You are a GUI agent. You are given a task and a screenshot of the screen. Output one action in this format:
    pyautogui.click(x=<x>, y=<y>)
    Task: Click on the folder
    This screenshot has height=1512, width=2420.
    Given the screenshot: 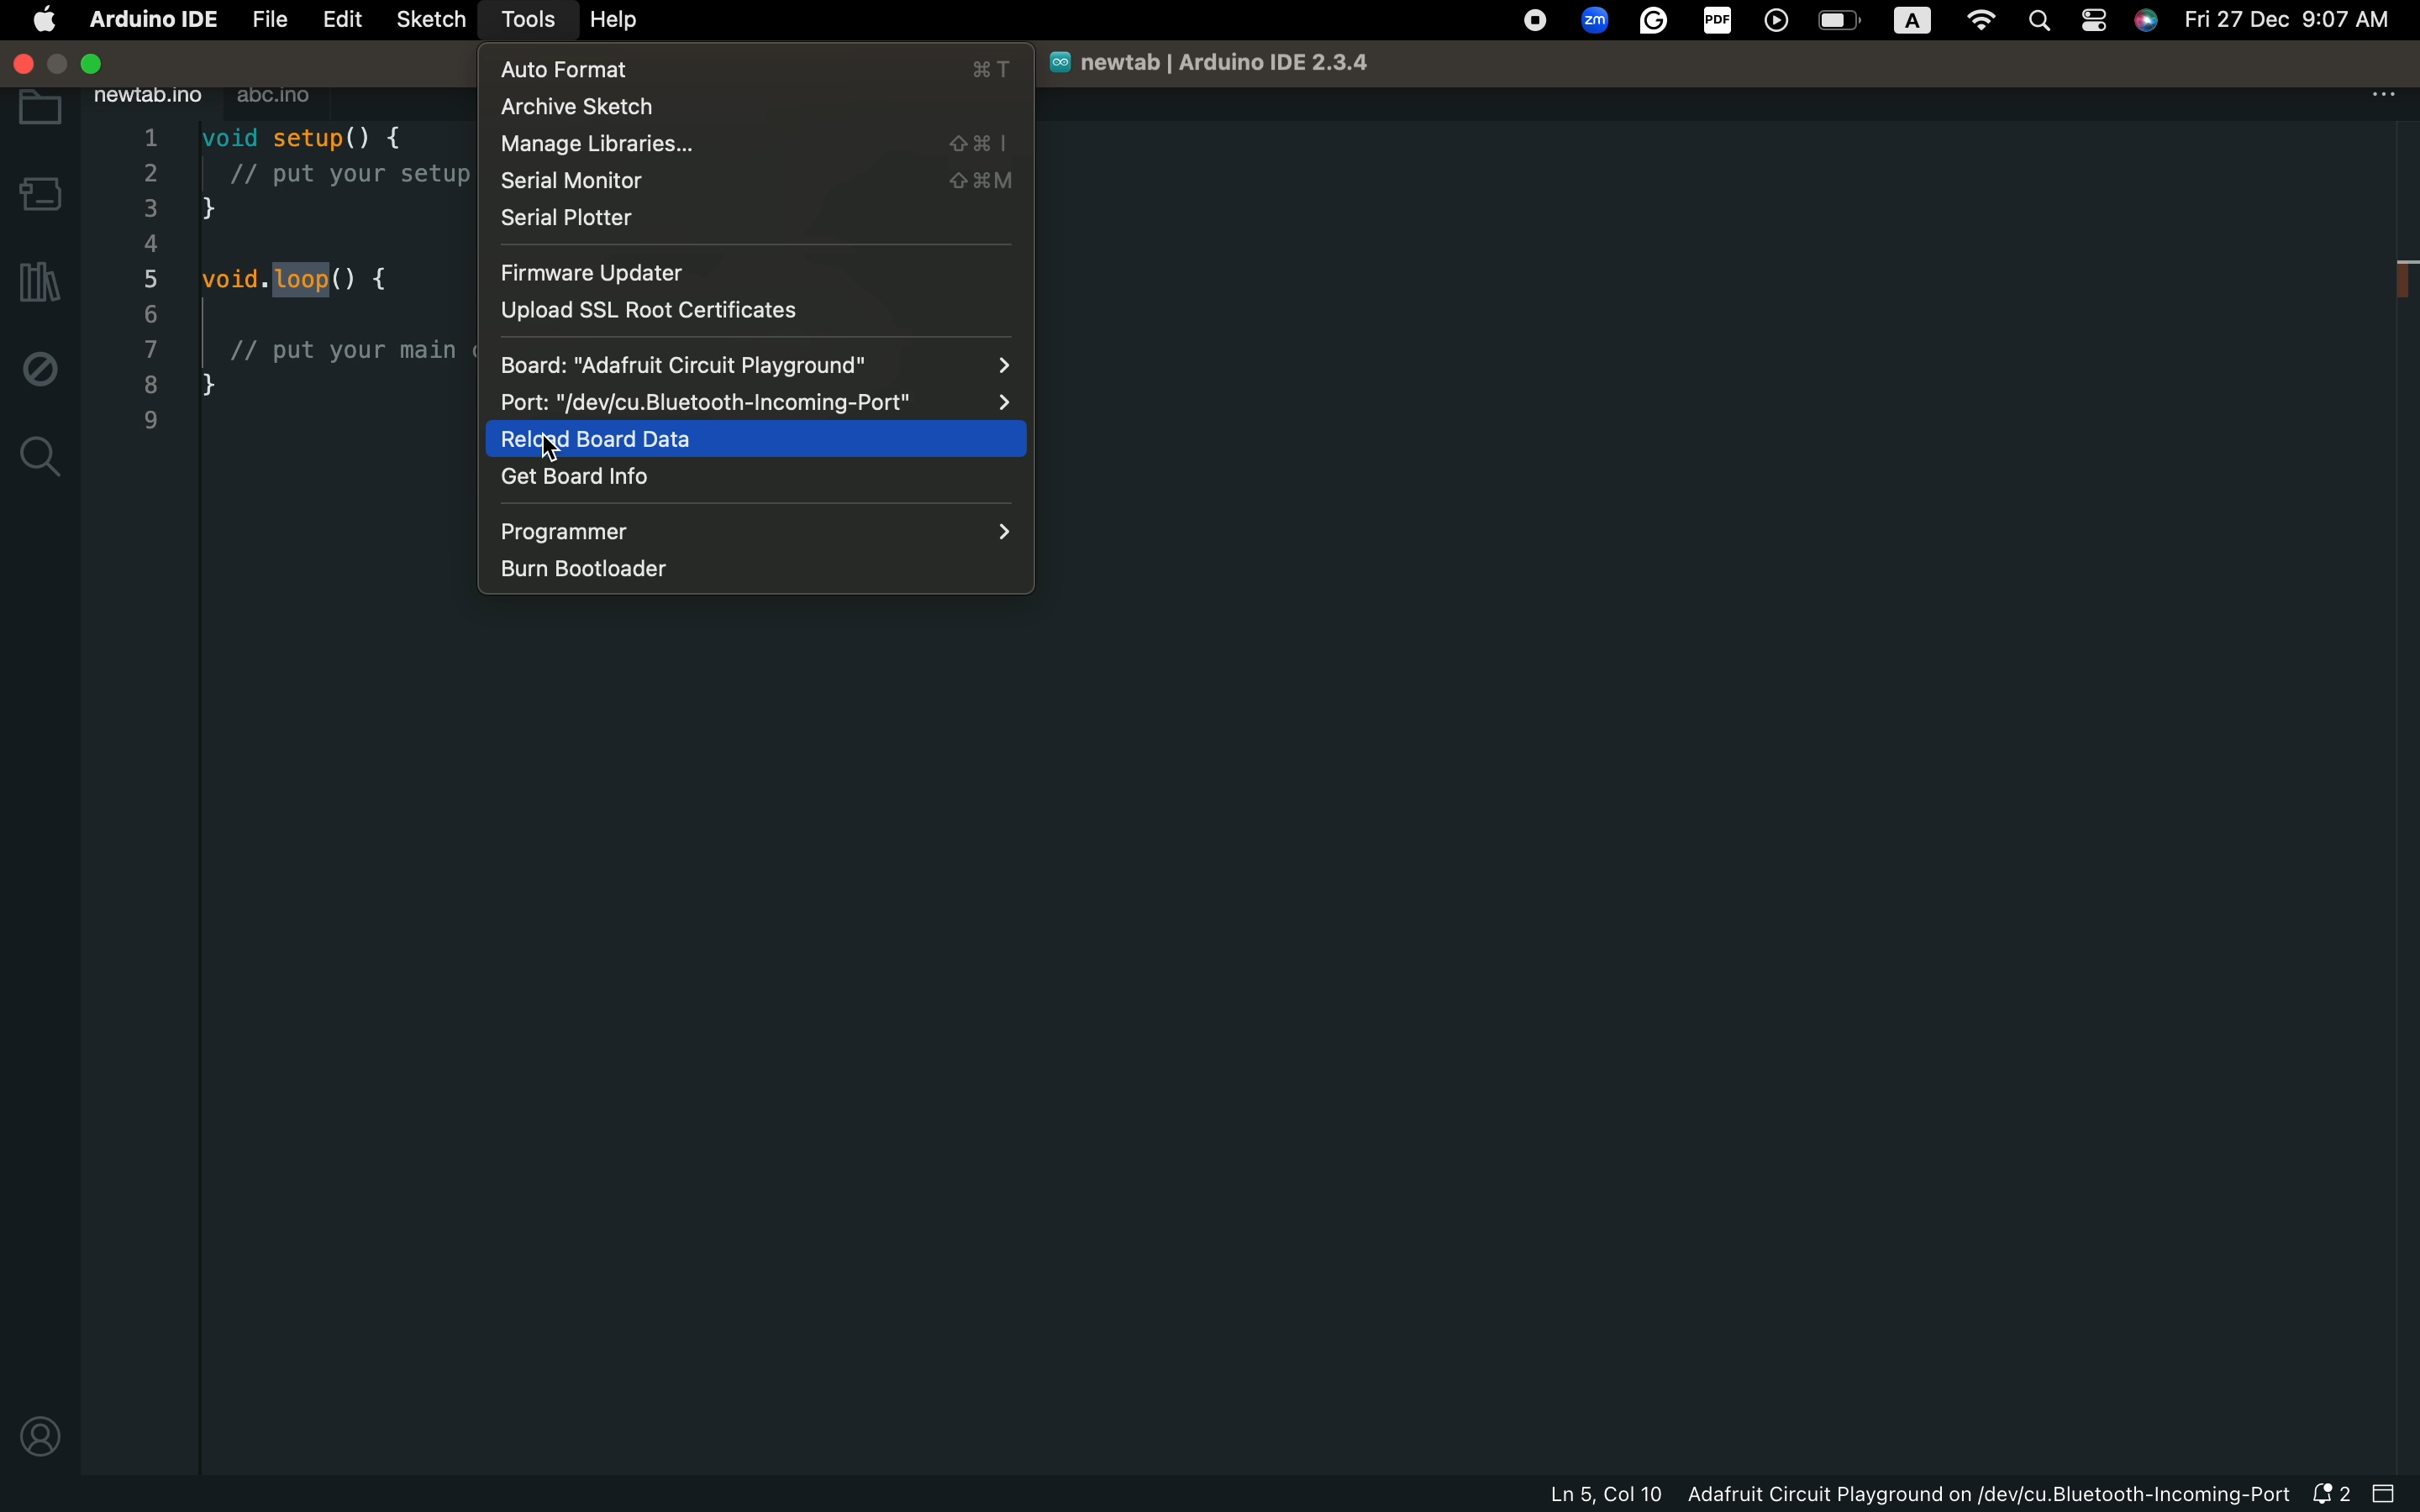 What is the action you would take?
    pyautogui.click(x=40, y=110)
    